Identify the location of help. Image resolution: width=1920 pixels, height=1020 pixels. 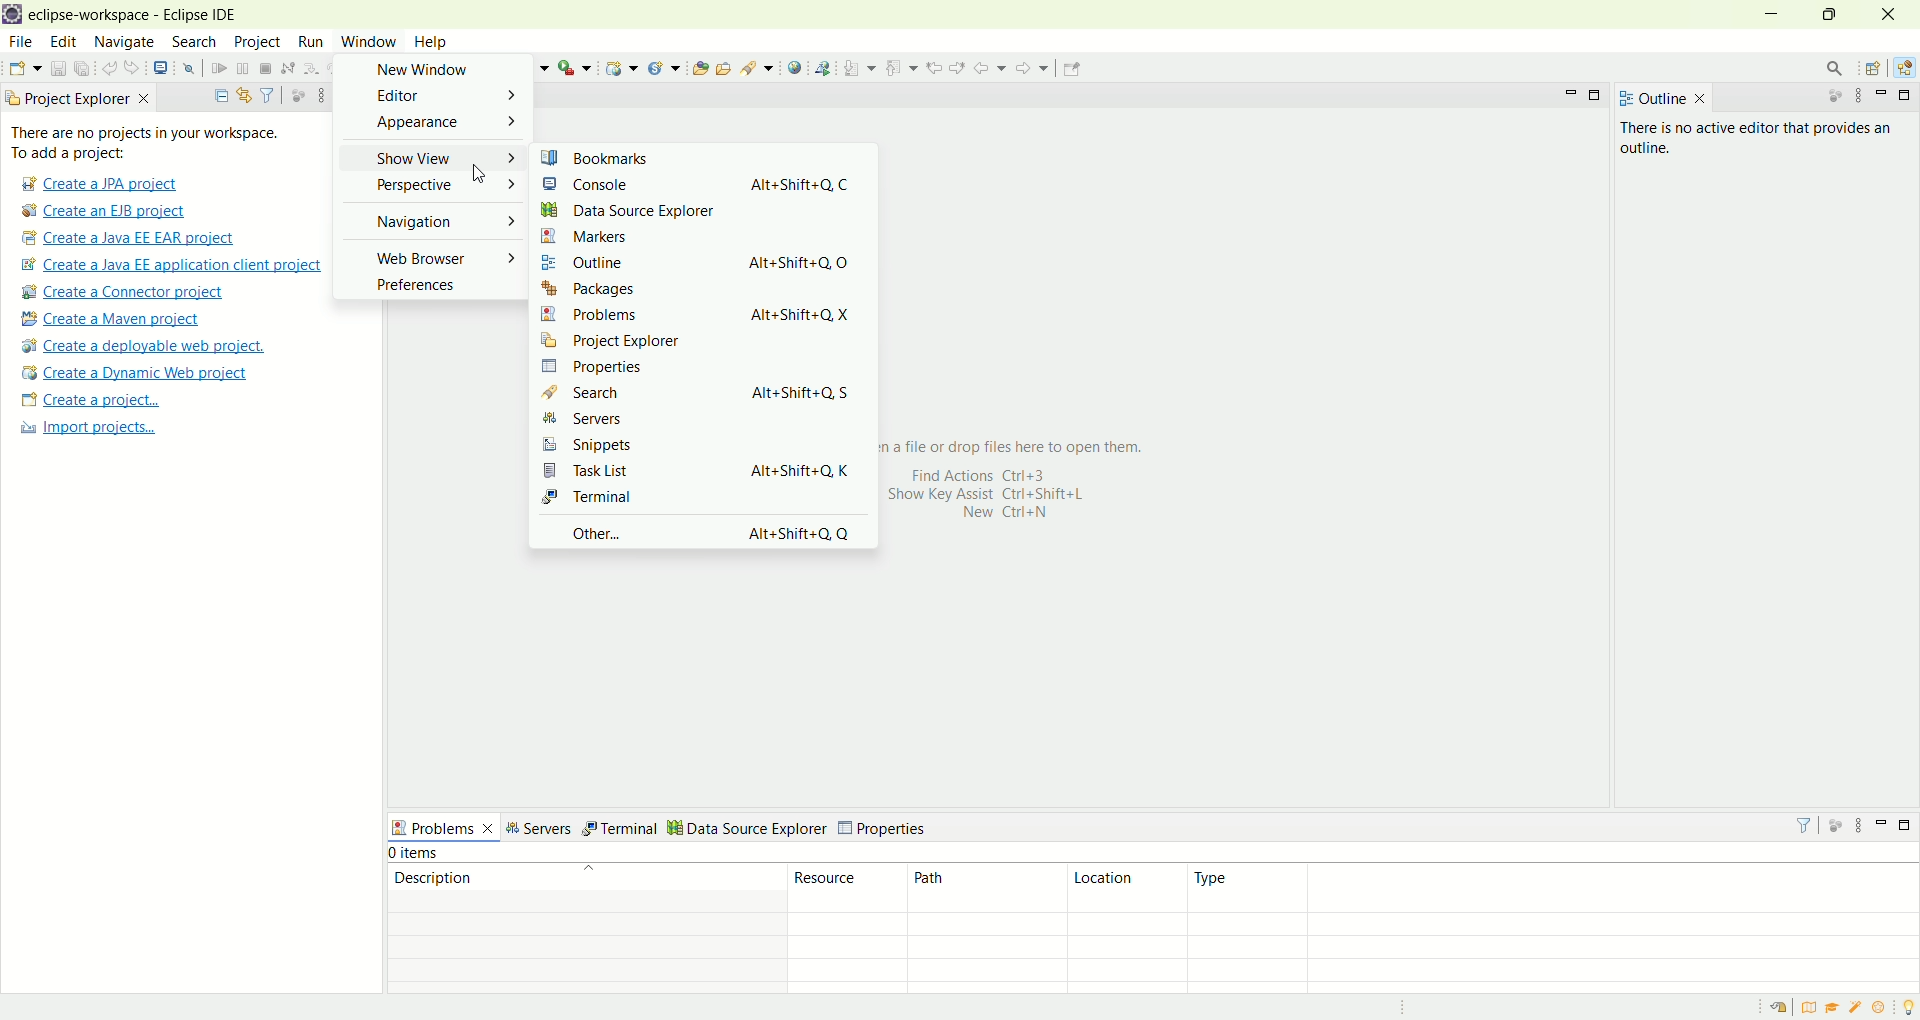
(427, 42).